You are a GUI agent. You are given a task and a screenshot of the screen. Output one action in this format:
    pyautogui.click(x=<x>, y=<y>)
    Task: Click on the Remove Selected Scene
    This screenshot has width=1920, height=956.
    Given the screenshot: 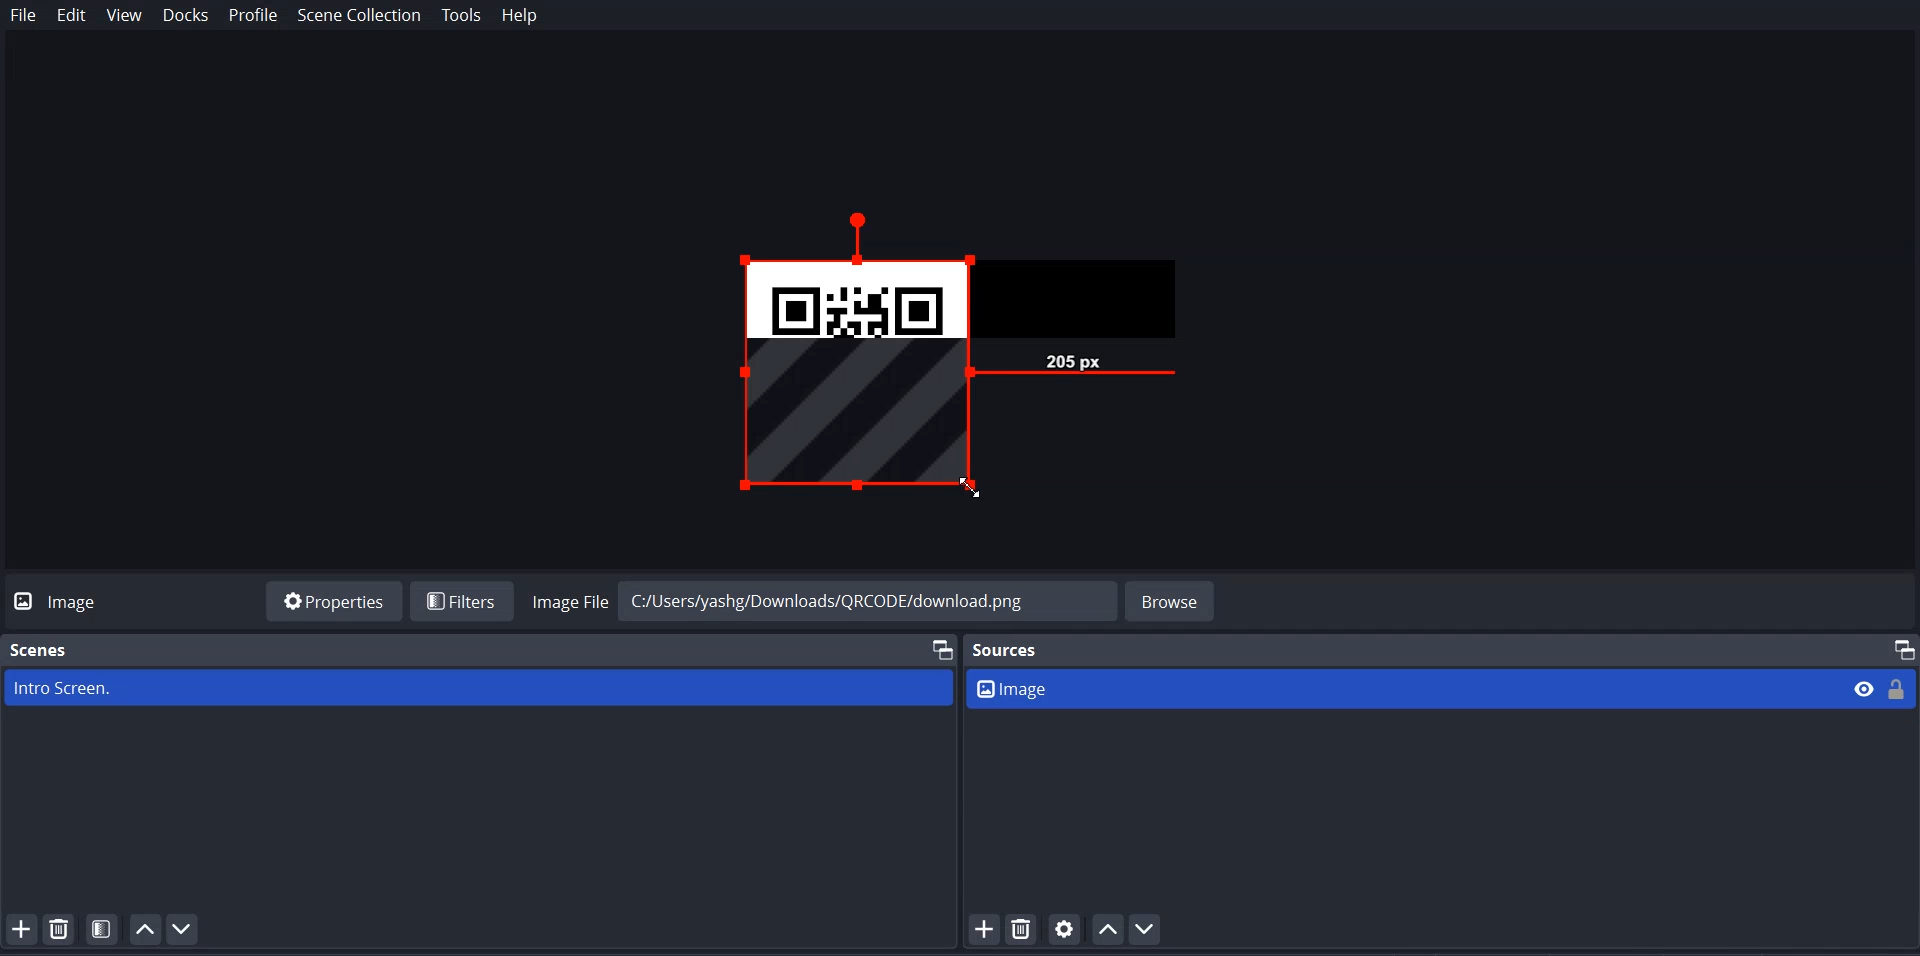 What is the action you would take?
    pyautogui.click(x=62, y=929)
    